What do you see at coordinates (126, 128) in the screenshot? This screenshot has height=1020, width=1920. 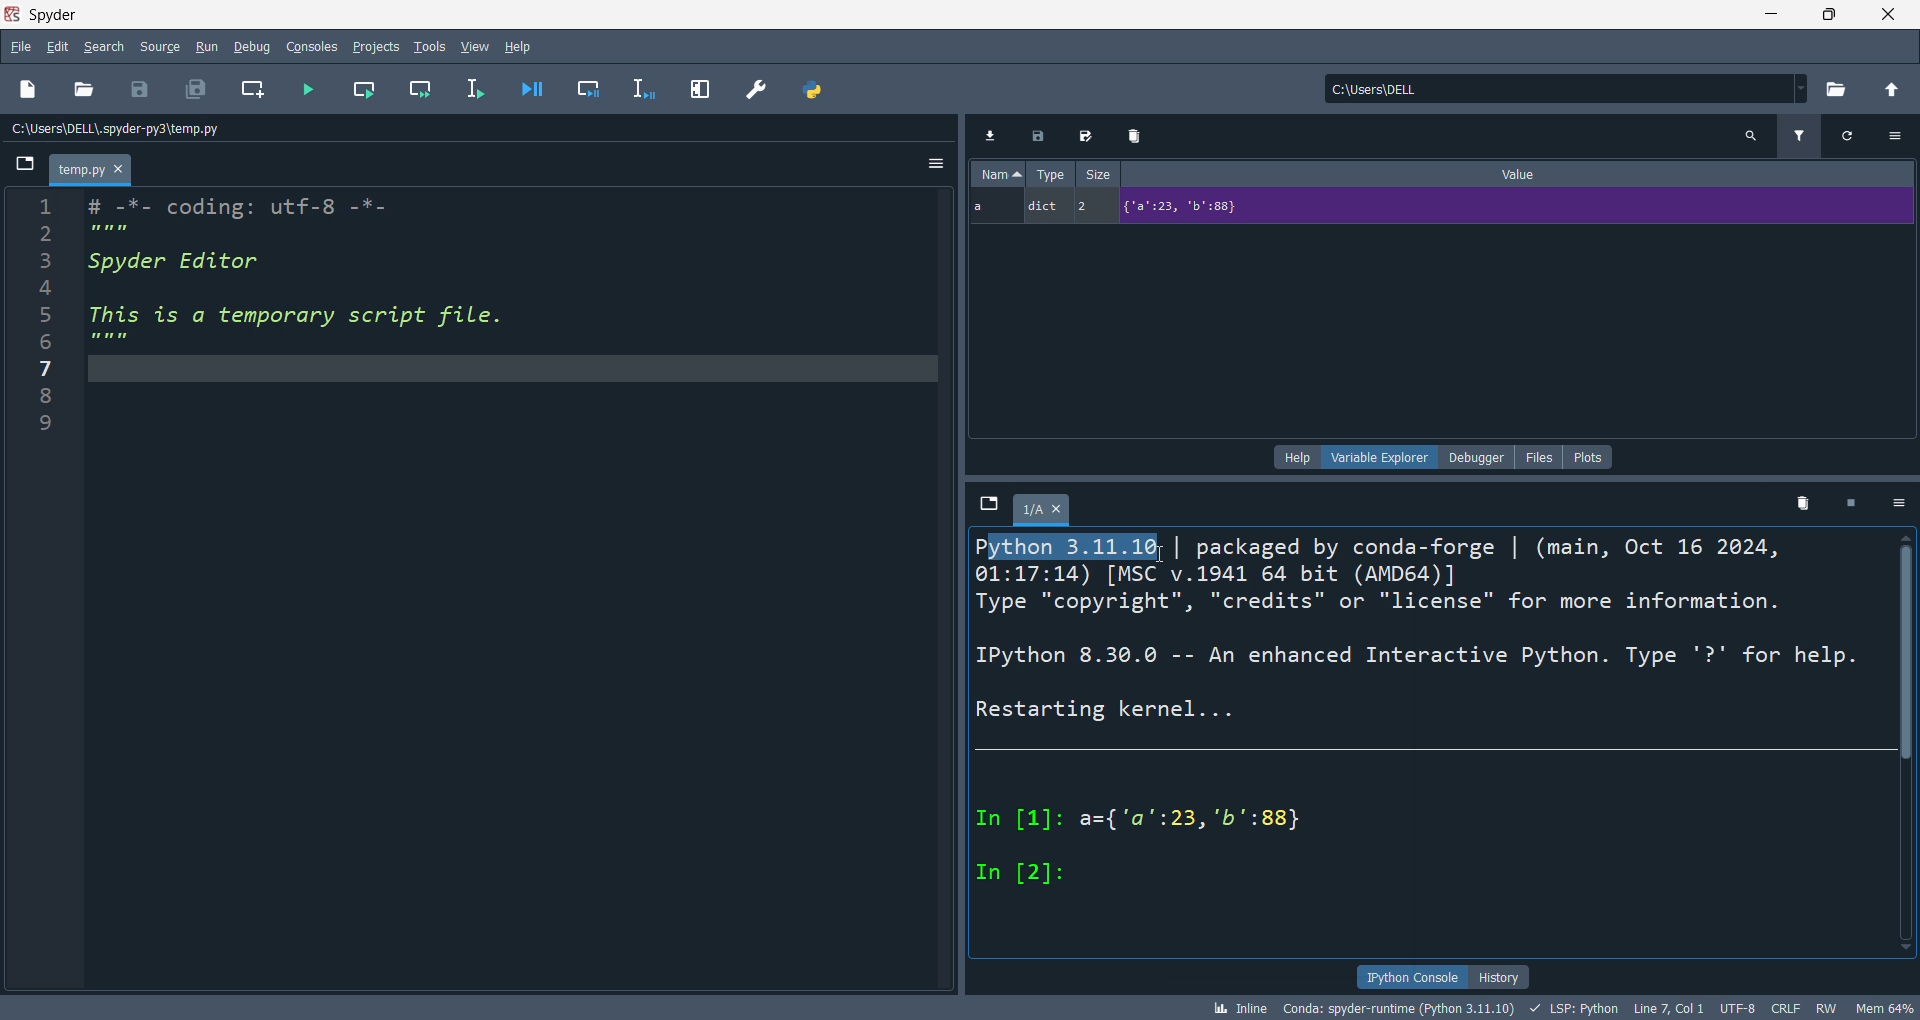 I see `c:\users\dell\.spyder-py3\temp.py` at bounding box center [126, 128].